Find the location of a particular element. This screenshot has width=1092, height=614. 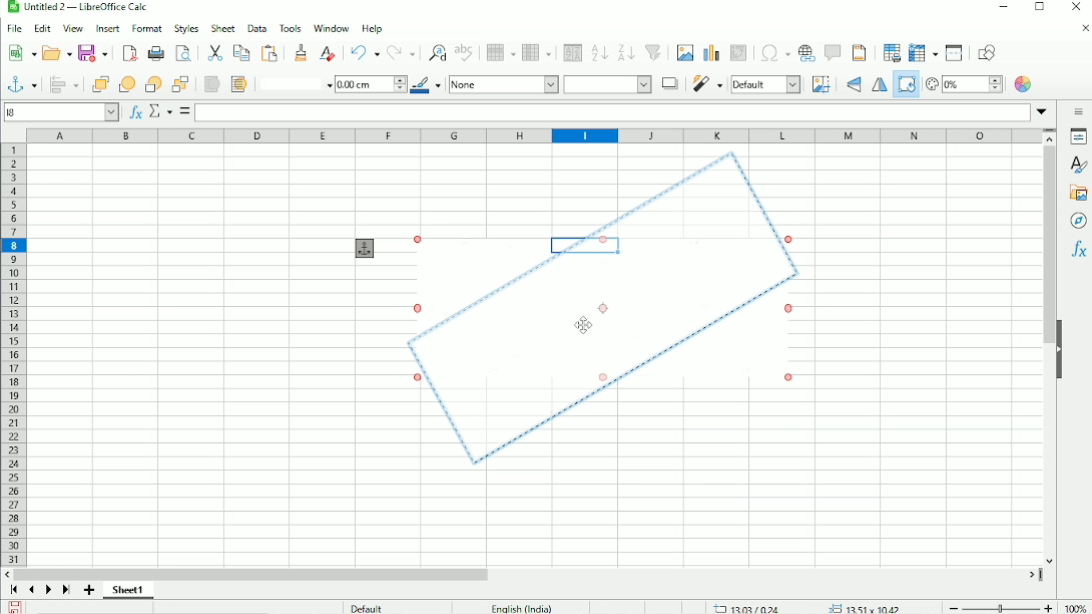

Transparency is located at coordinates (964, 85).